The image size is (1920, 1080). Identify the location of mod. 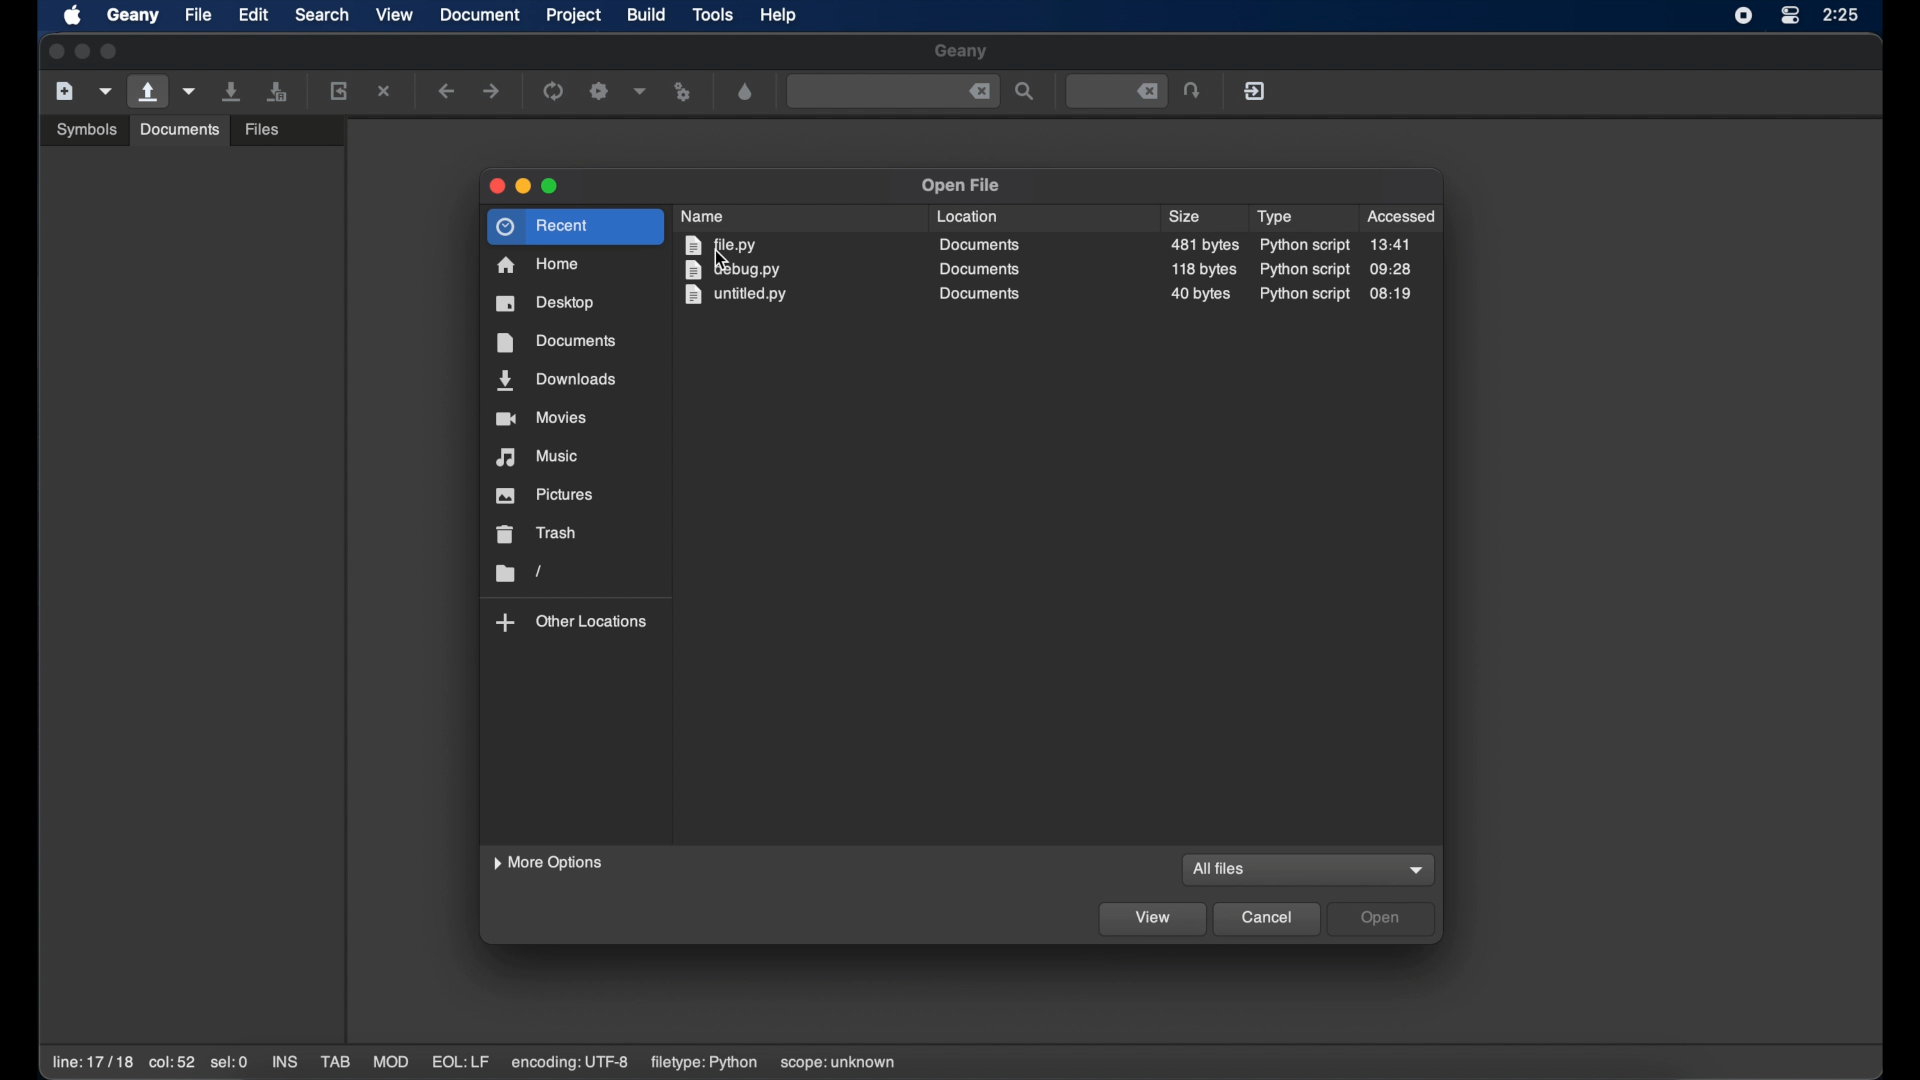
(392, 1062).